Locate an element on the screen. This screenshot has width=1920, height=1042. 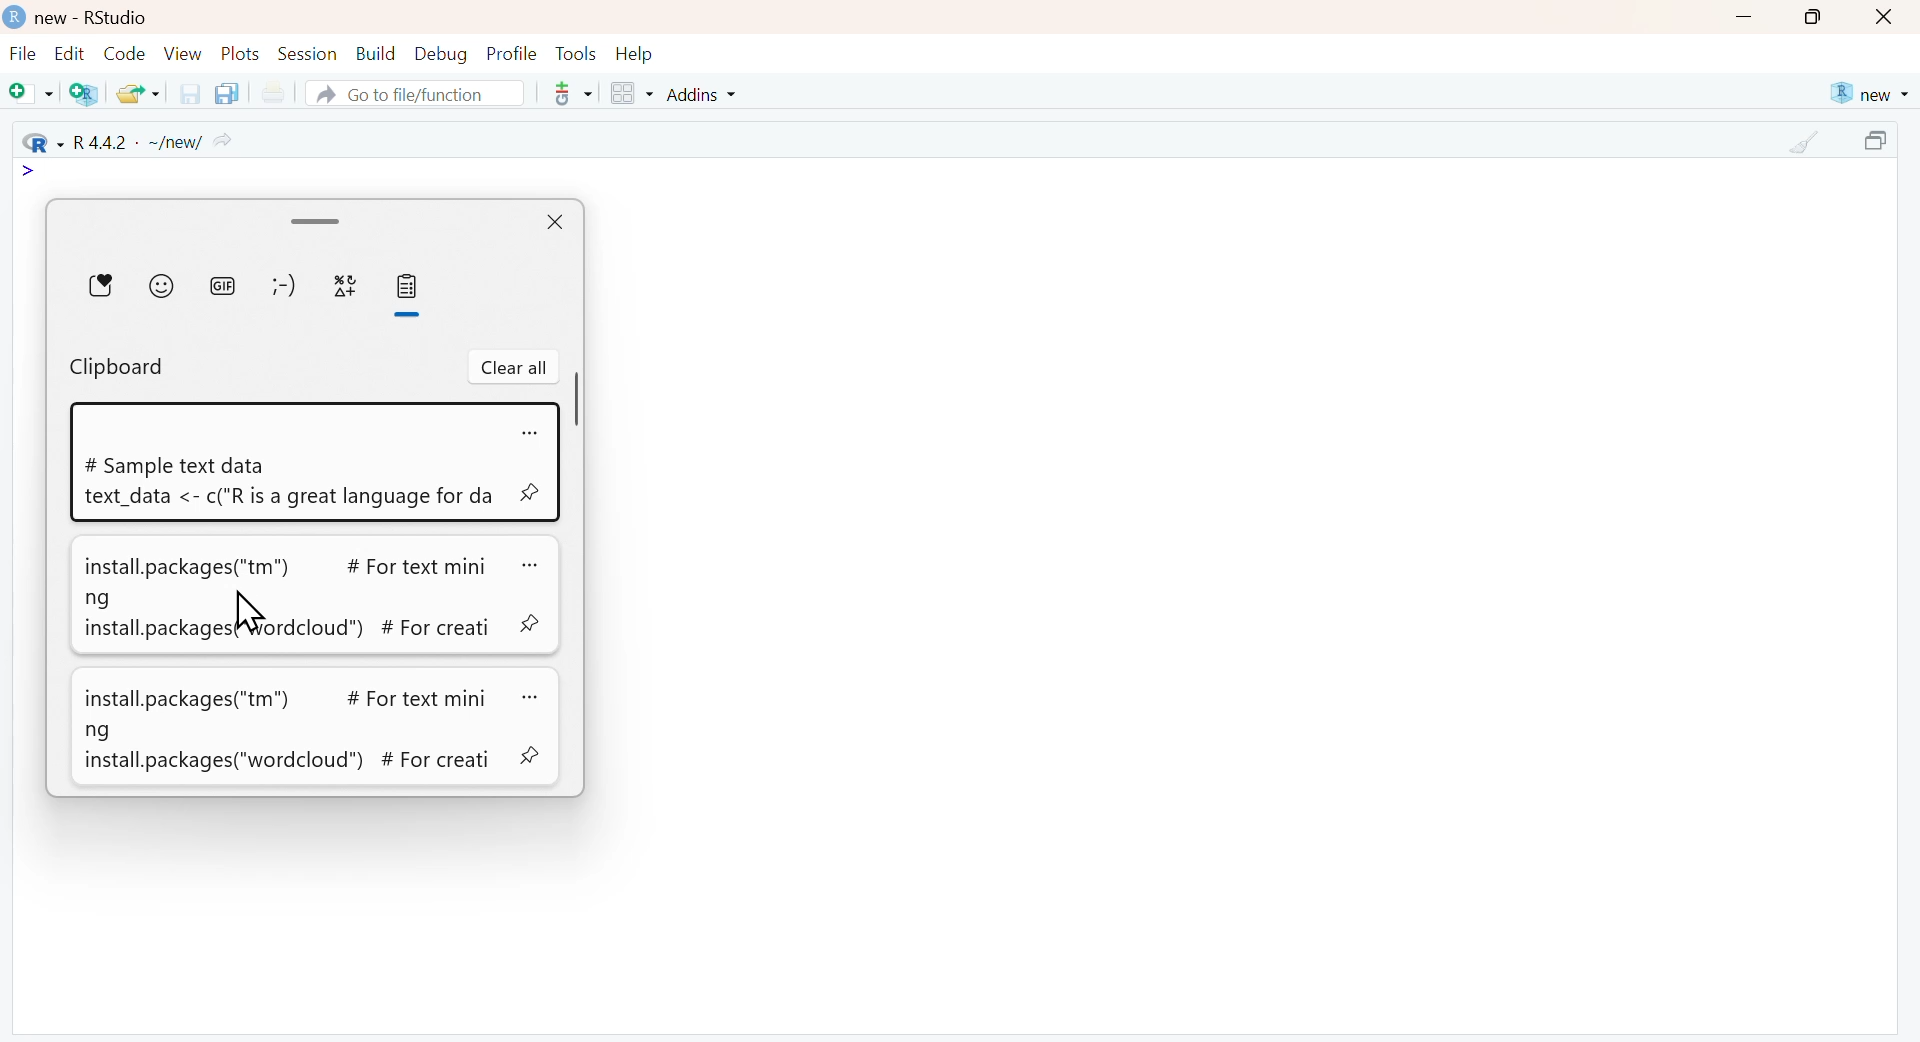
Code is located at coordinates (125, 53).